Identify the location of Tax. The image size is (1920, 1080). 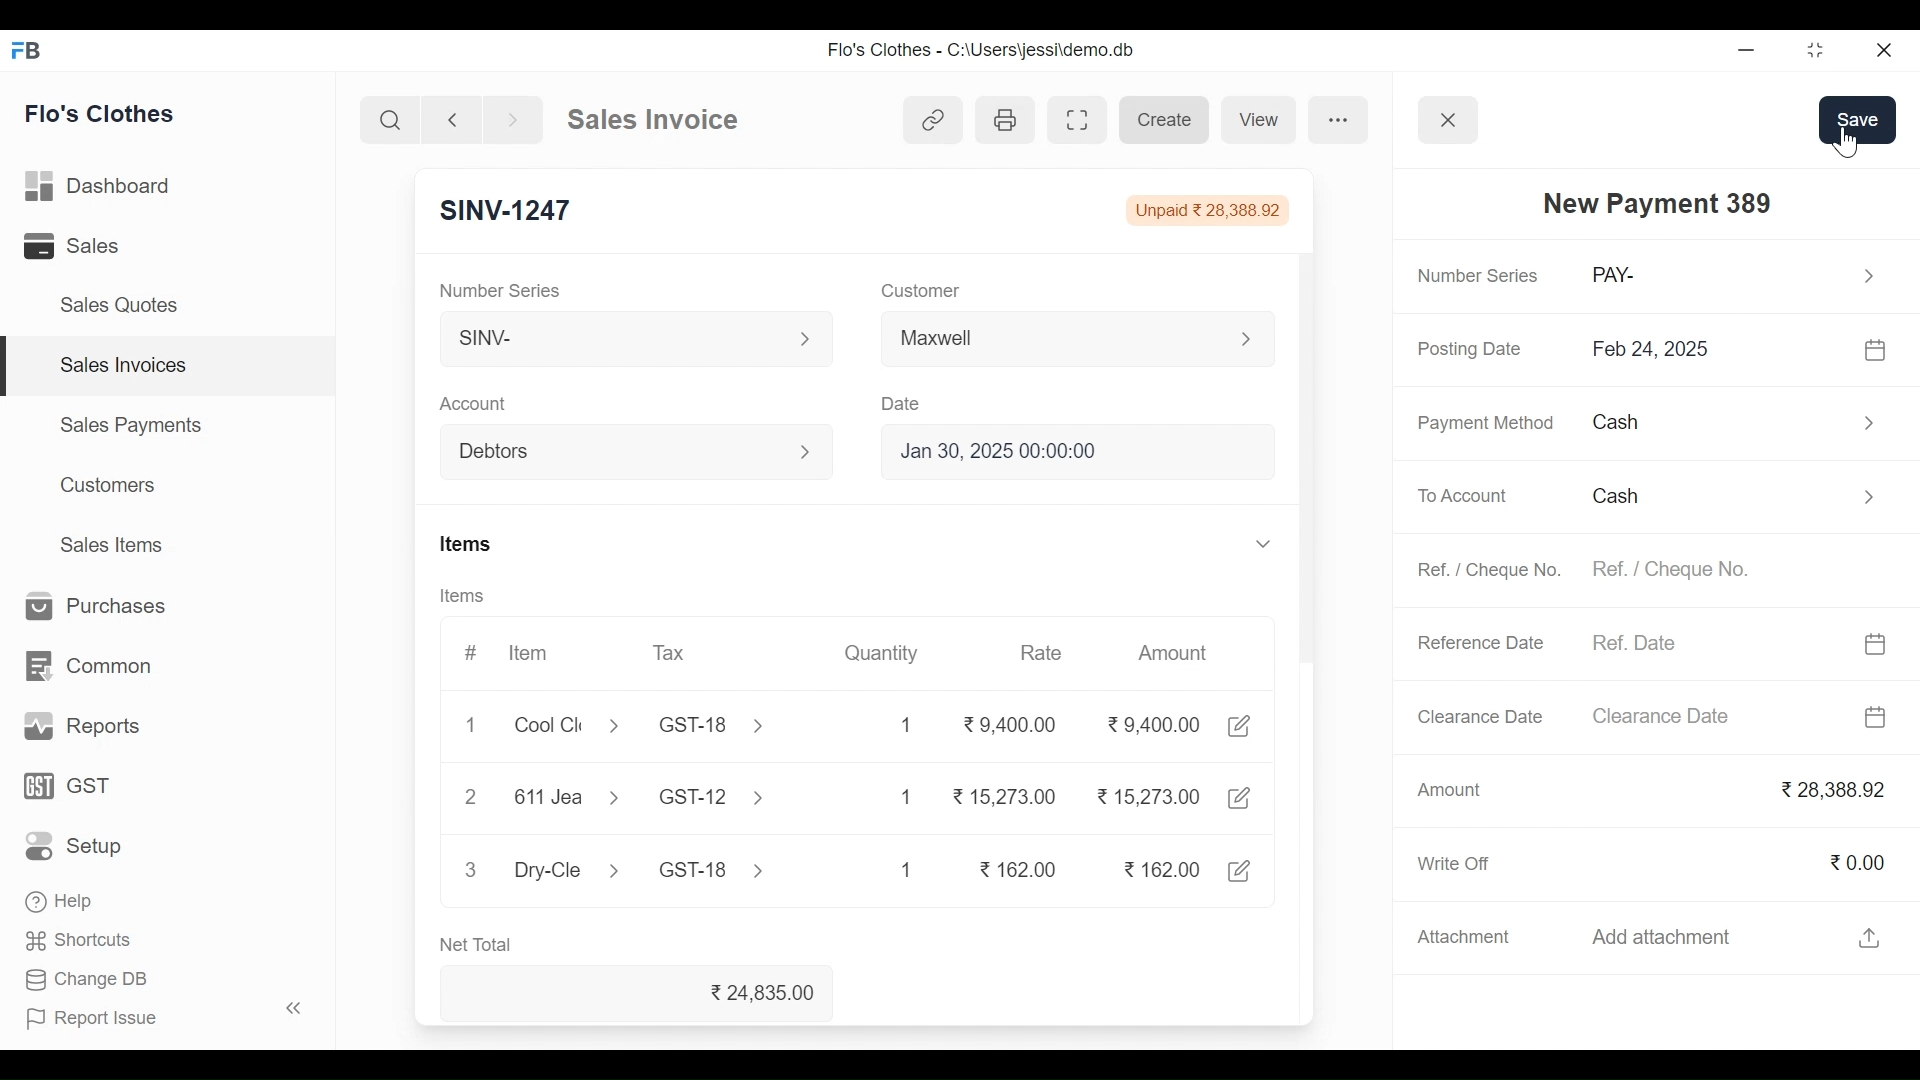
(674, 653).